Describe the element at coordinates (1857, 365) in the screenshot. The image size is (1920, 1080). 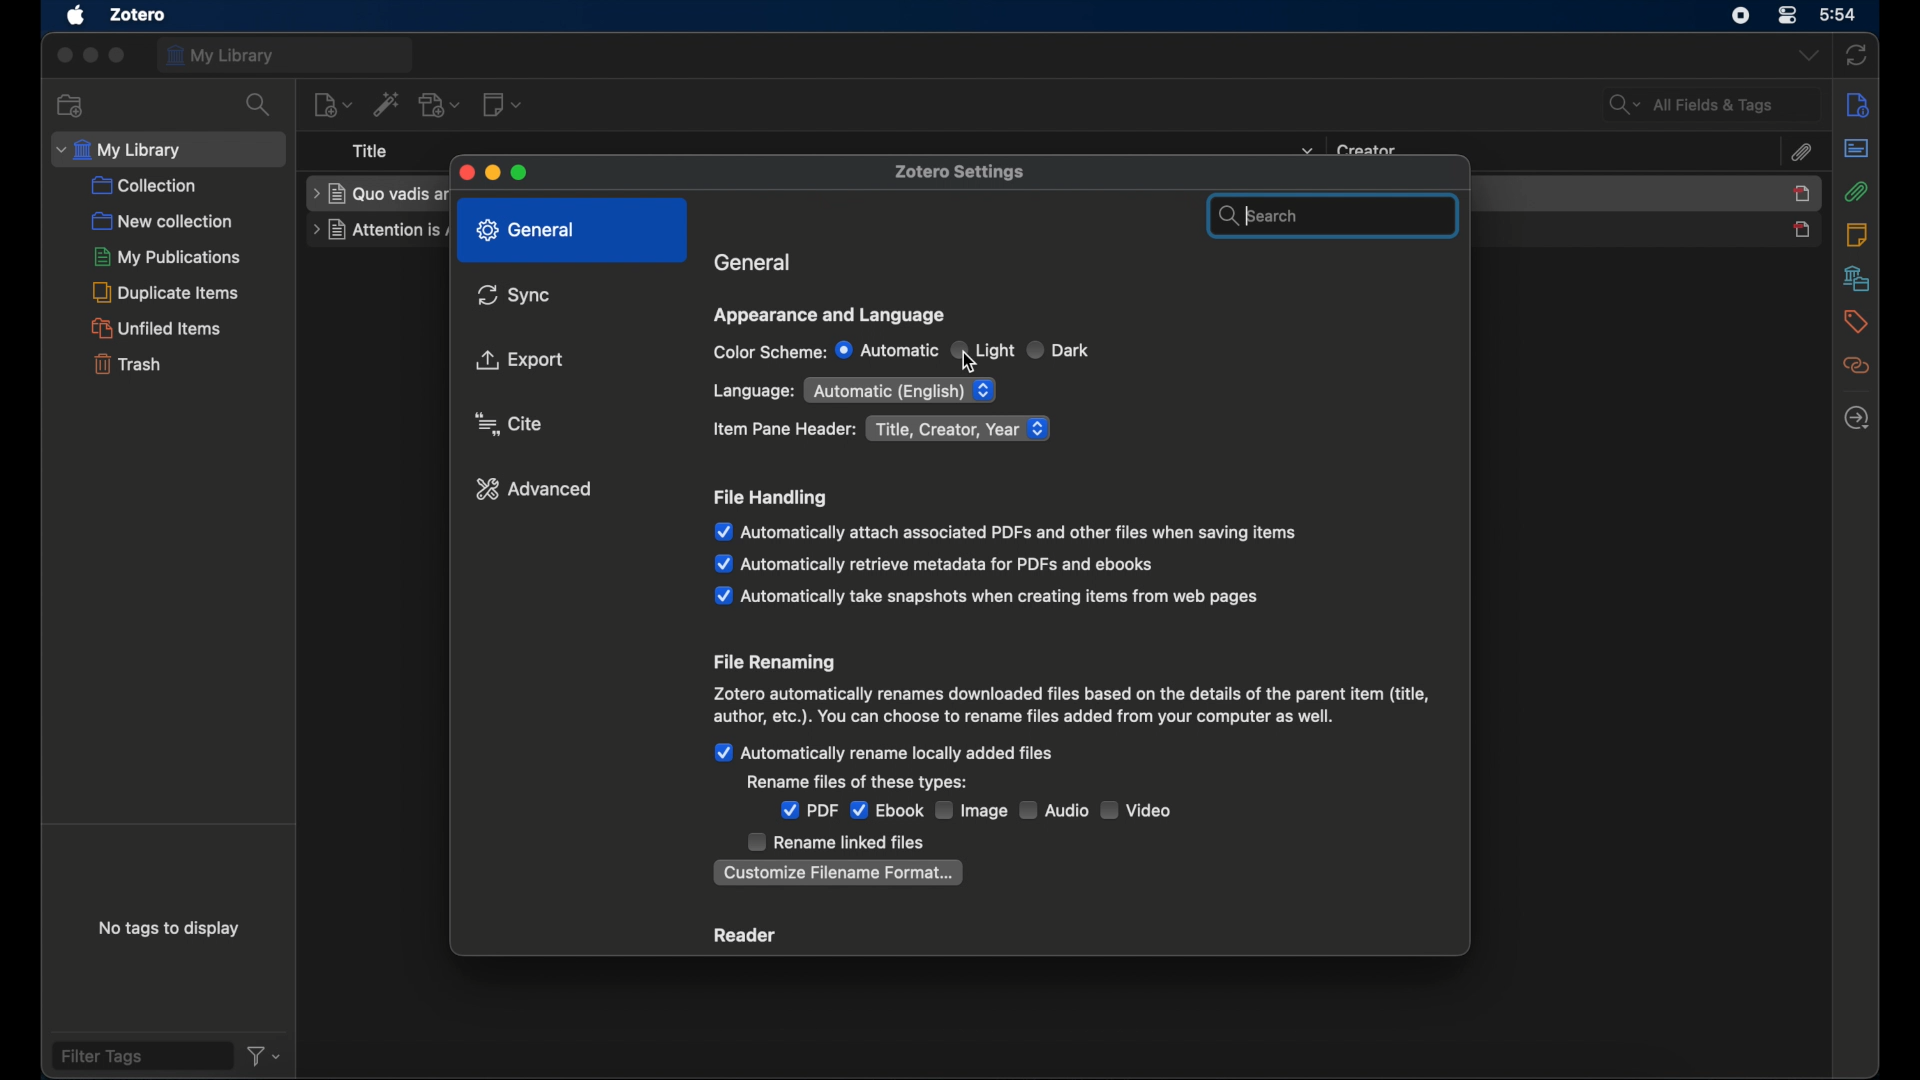
I see `related` at that location.